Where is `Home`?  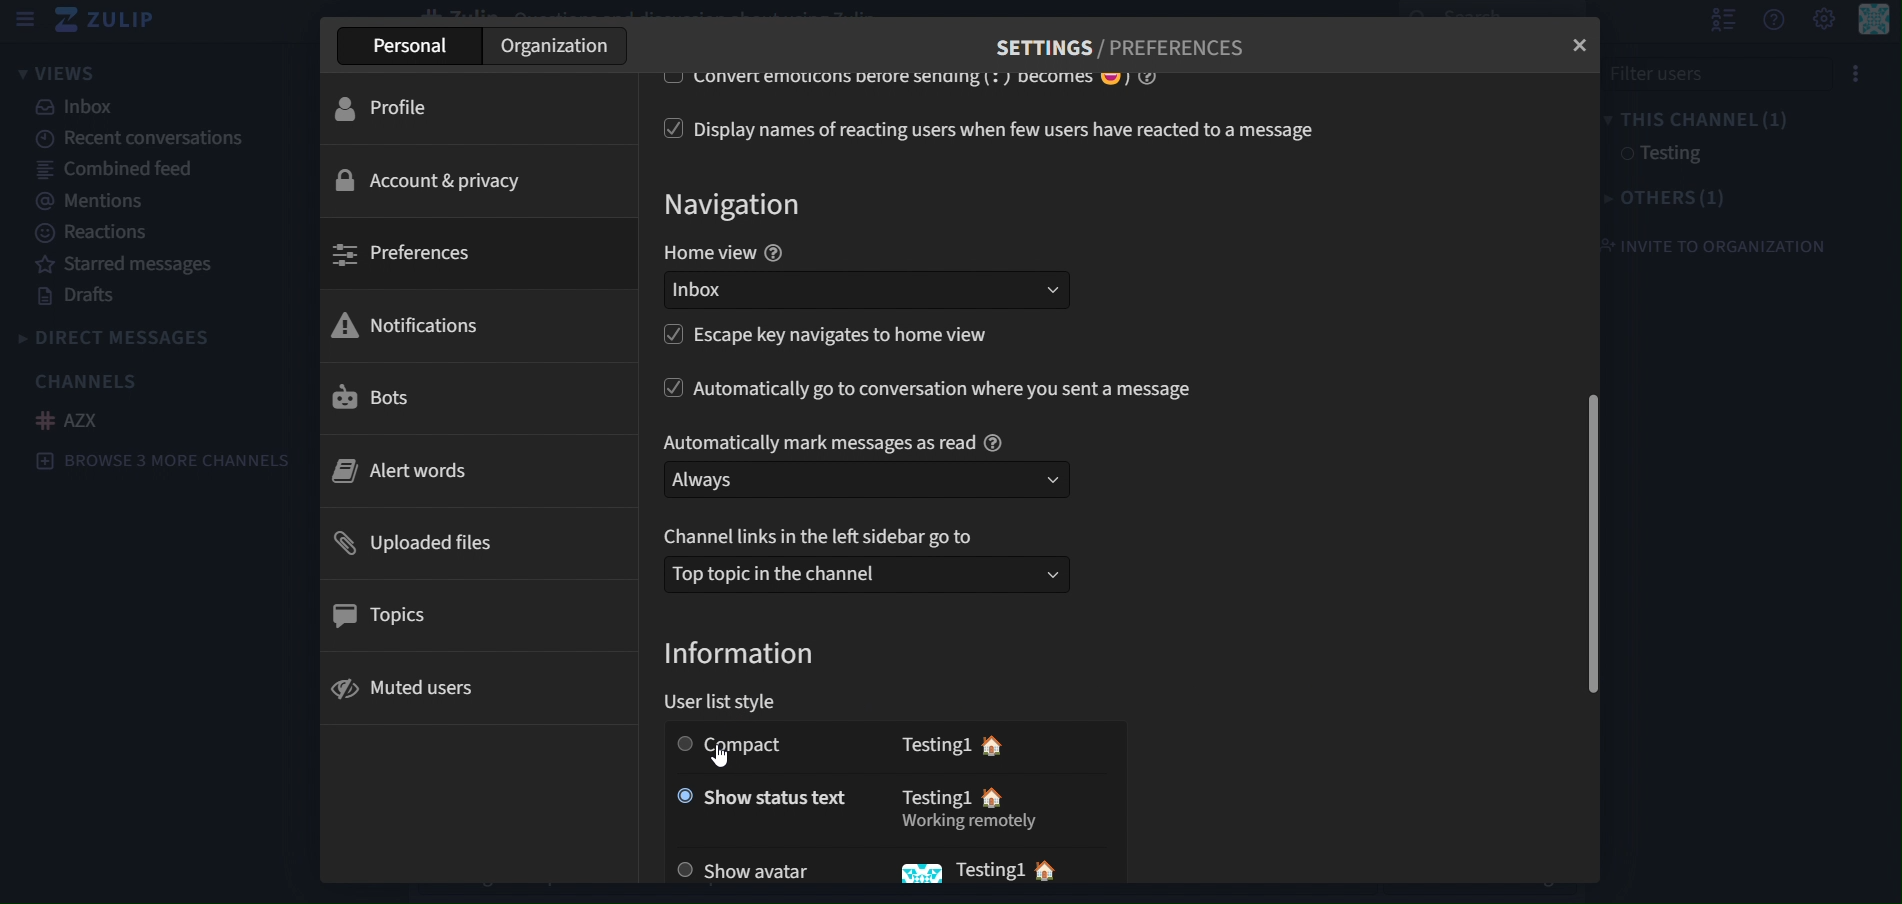
Home is located at coordinates (1000, 745).